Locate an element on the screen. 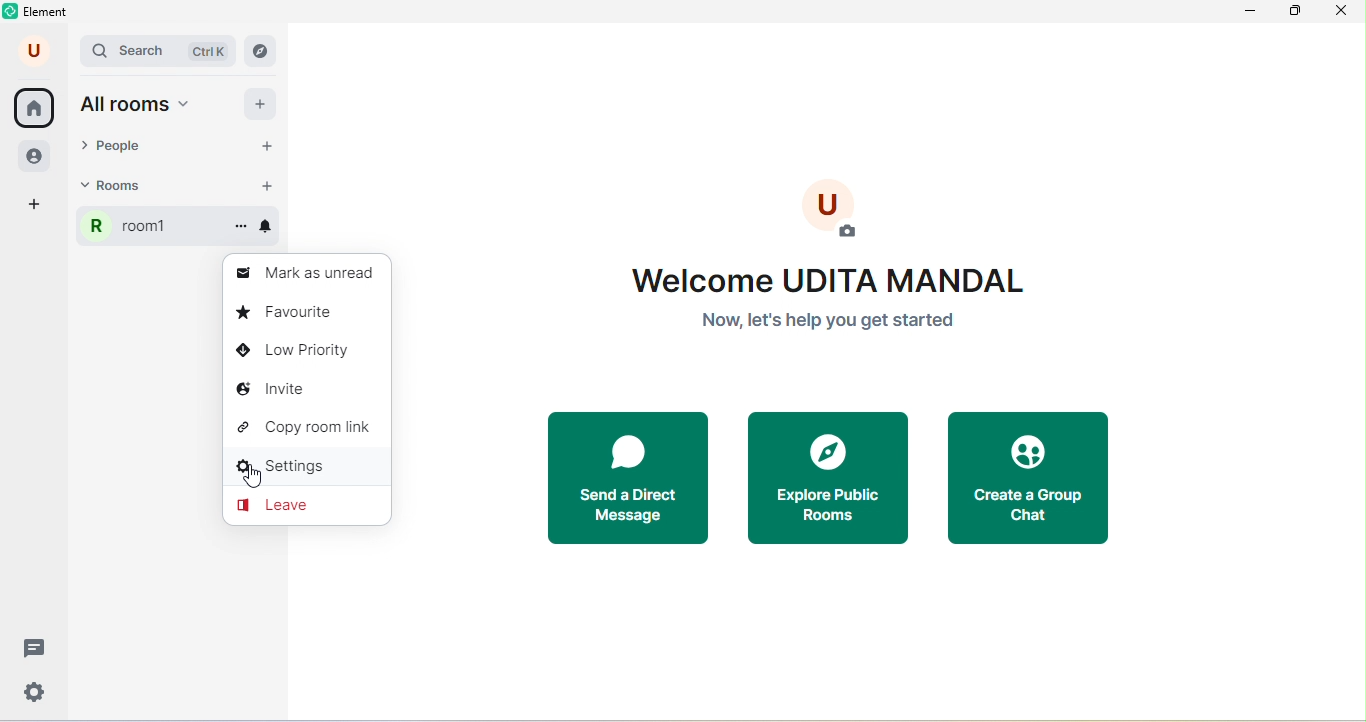 The image size is (1366, 722). threads is located at coordinates (33, 646).